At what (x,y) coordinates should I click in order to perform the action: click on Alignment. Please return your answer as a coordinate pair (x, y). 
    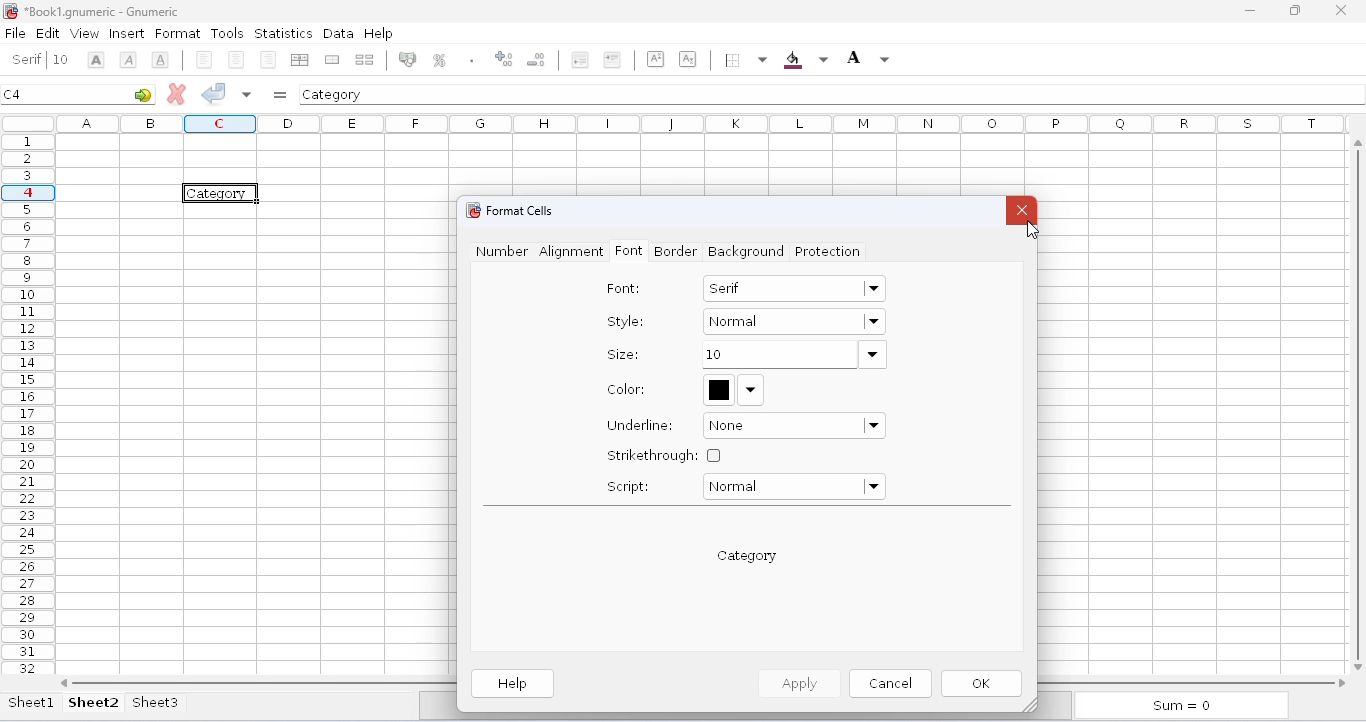
    Looking at the image, I should click on (572, 253).